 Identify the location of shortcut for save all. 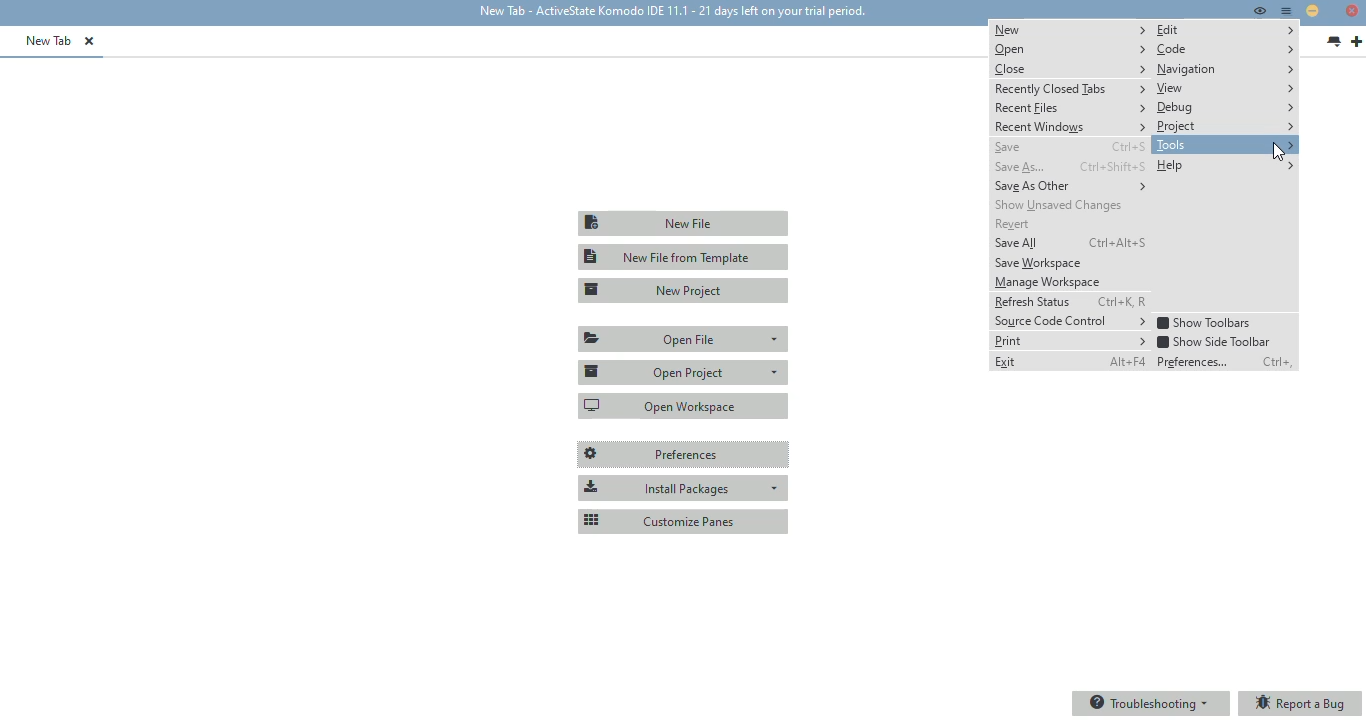
(1118, 242).